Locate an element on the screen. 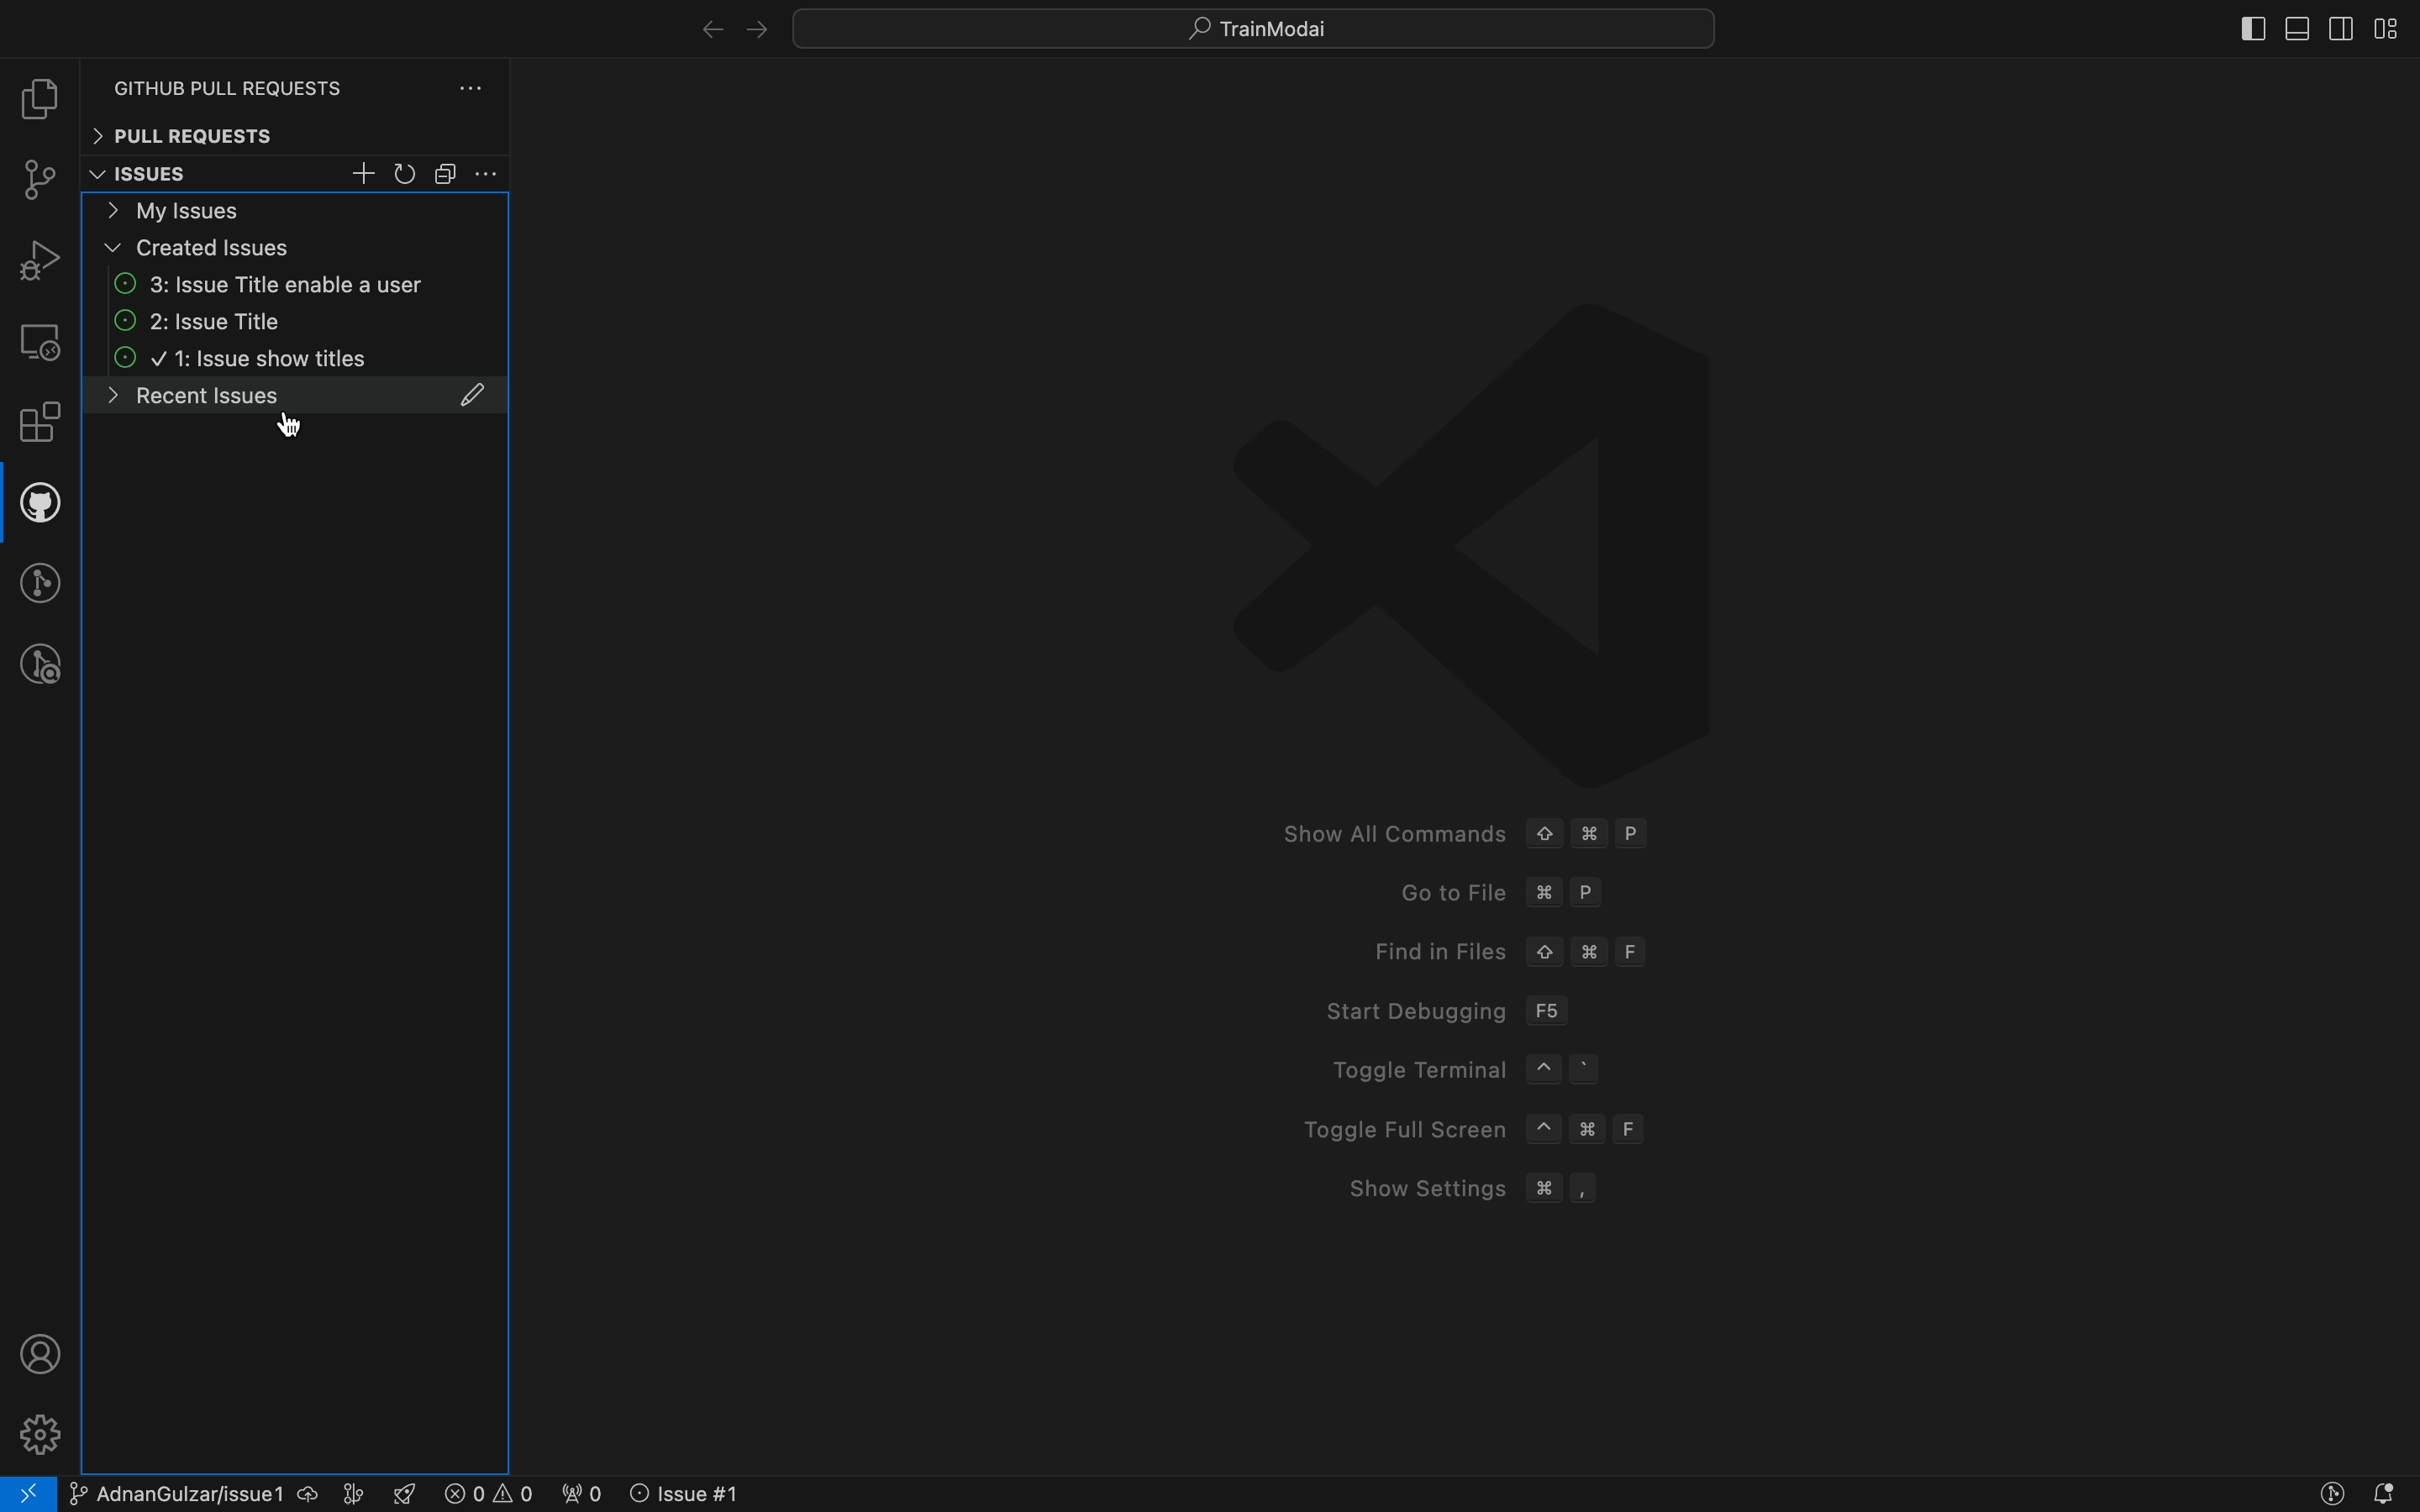 Image resolution: width=2420 pixels, height=1512 pixels. git lens is located at coordinates (2333, 1494).